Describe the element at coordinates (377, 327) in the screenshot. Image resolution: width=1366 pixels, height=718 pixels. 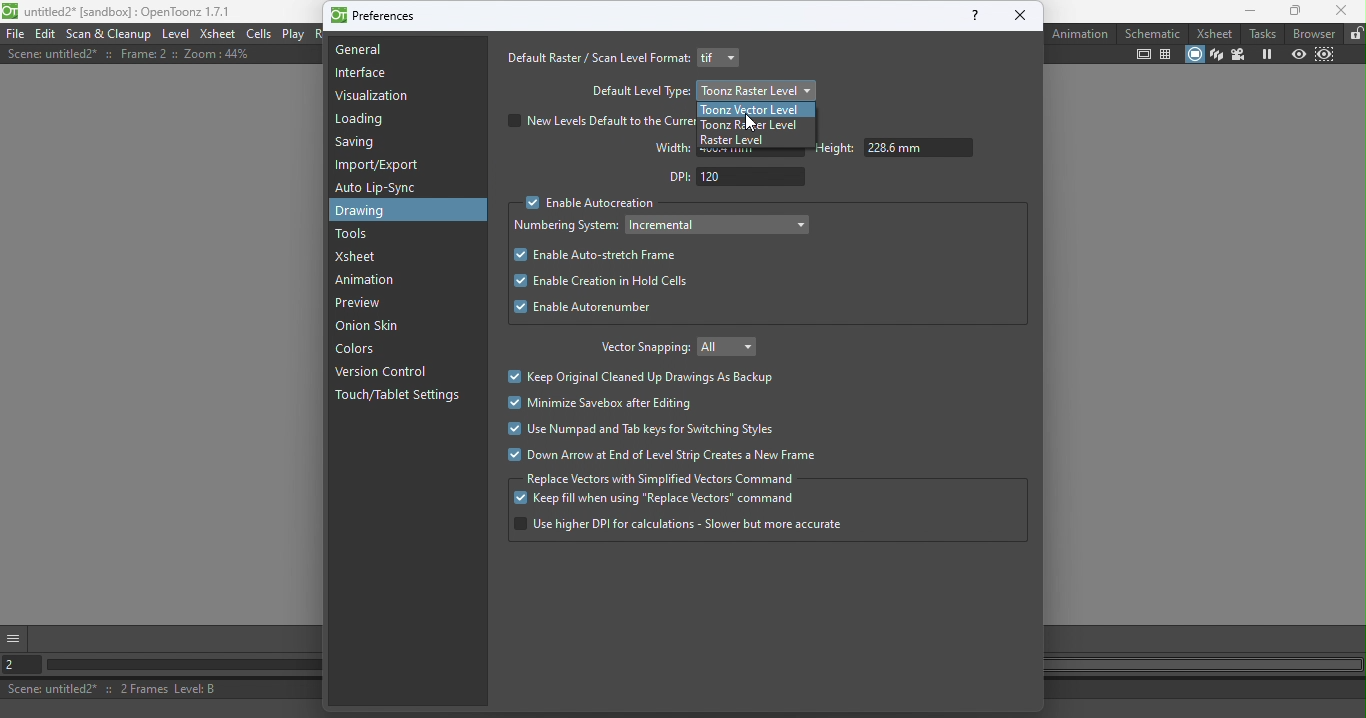
I see `Onion skin` at that location.